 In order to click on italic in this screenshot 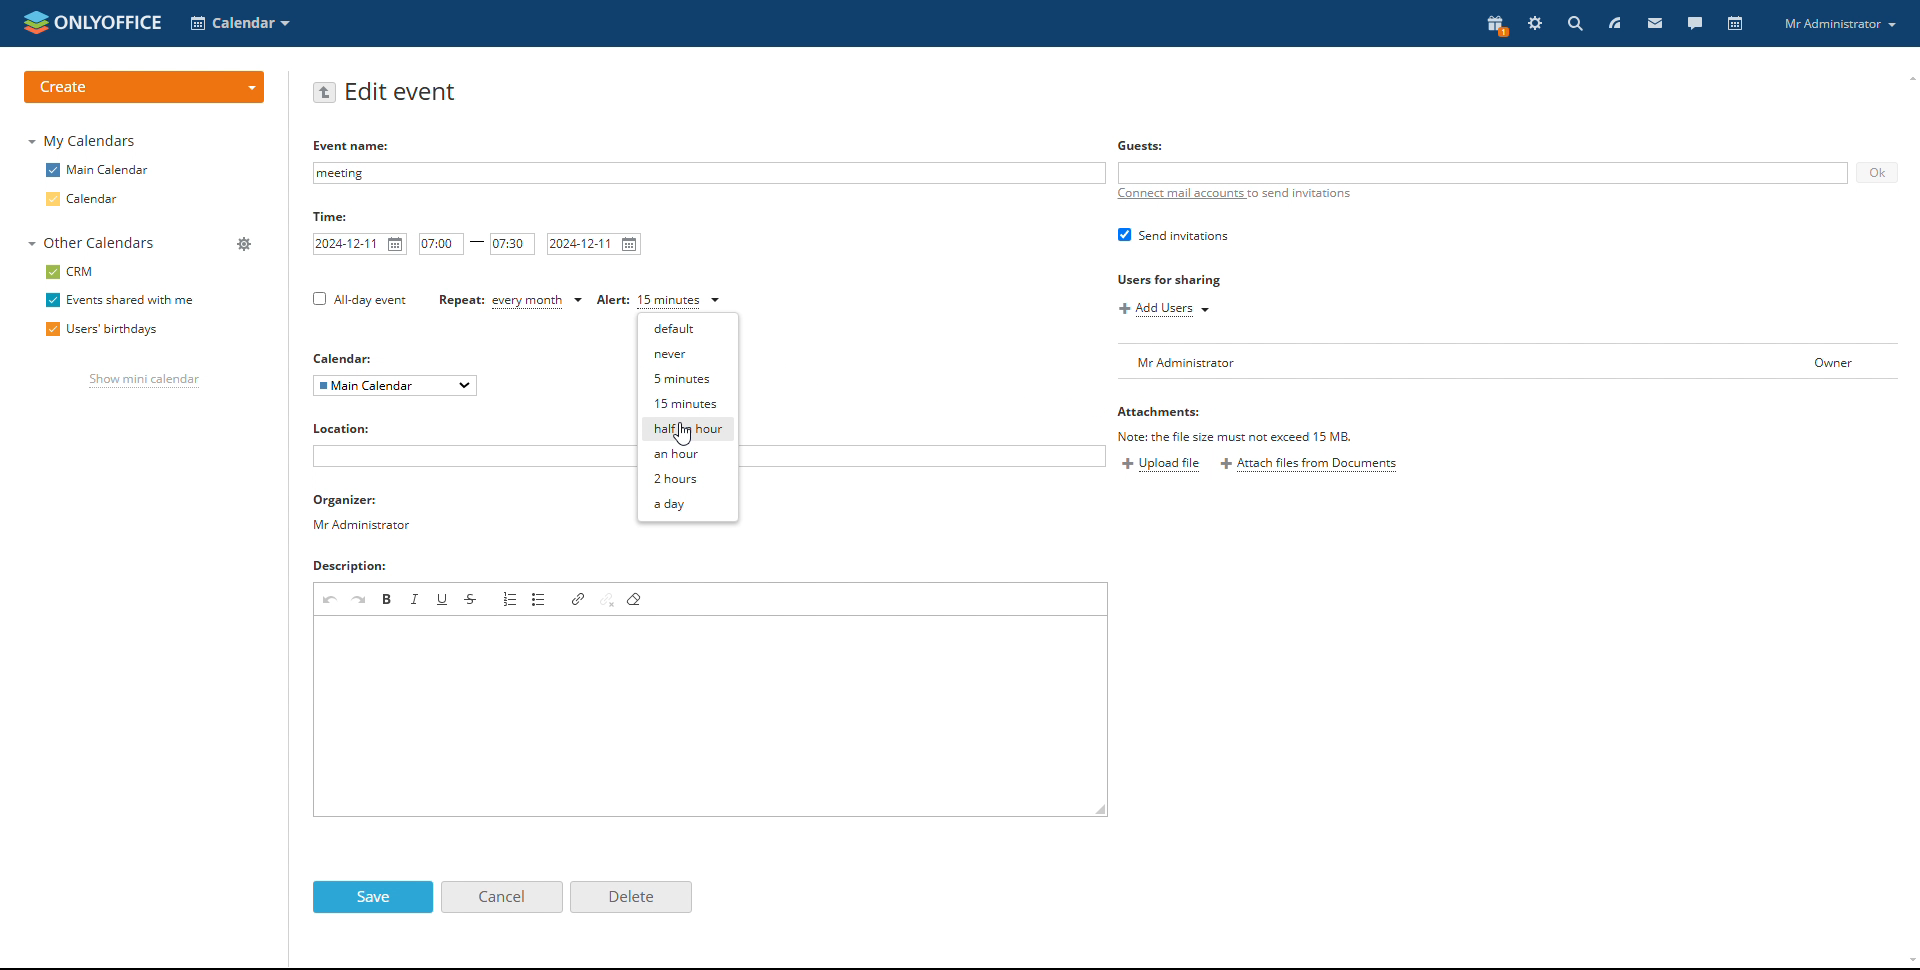, I will do `click(416, 599)`.